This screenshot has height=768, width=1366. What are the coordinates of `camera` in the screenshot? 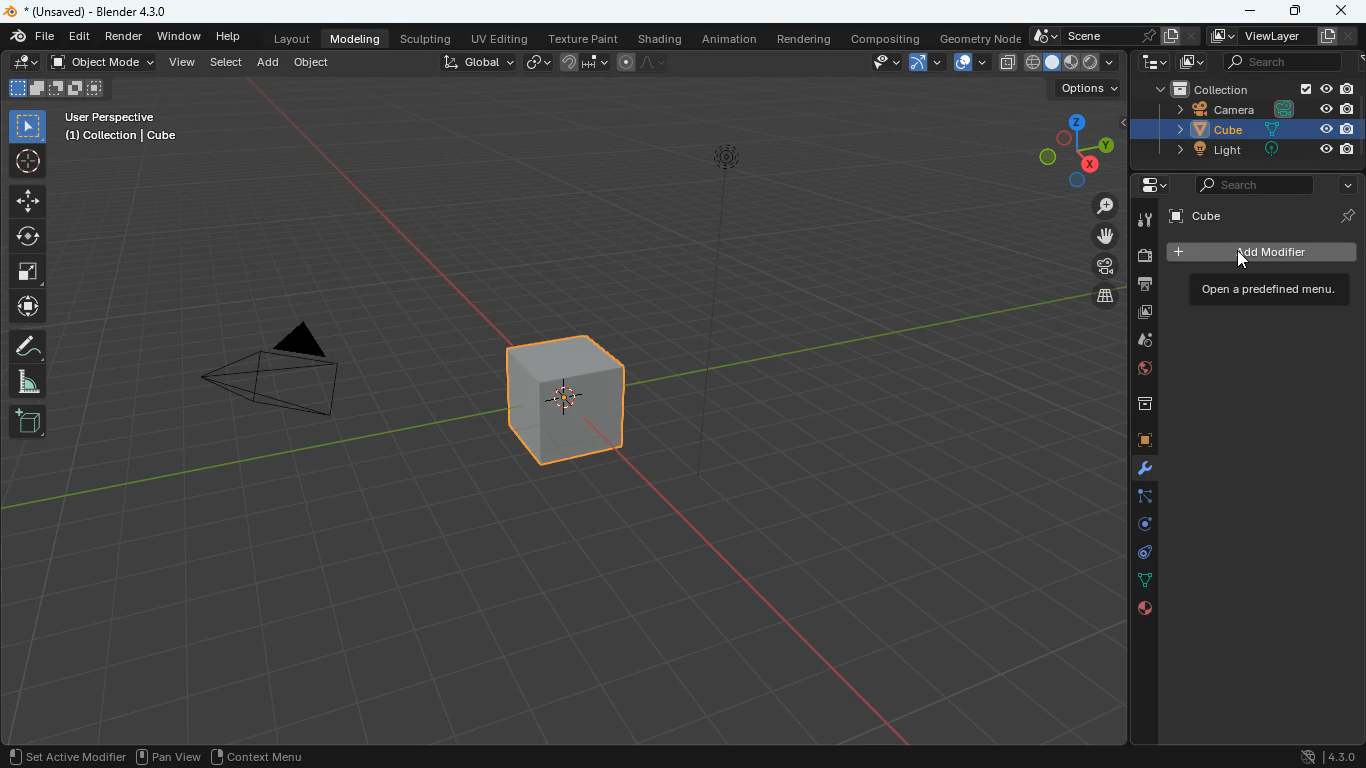 It's located at (1096, 266).